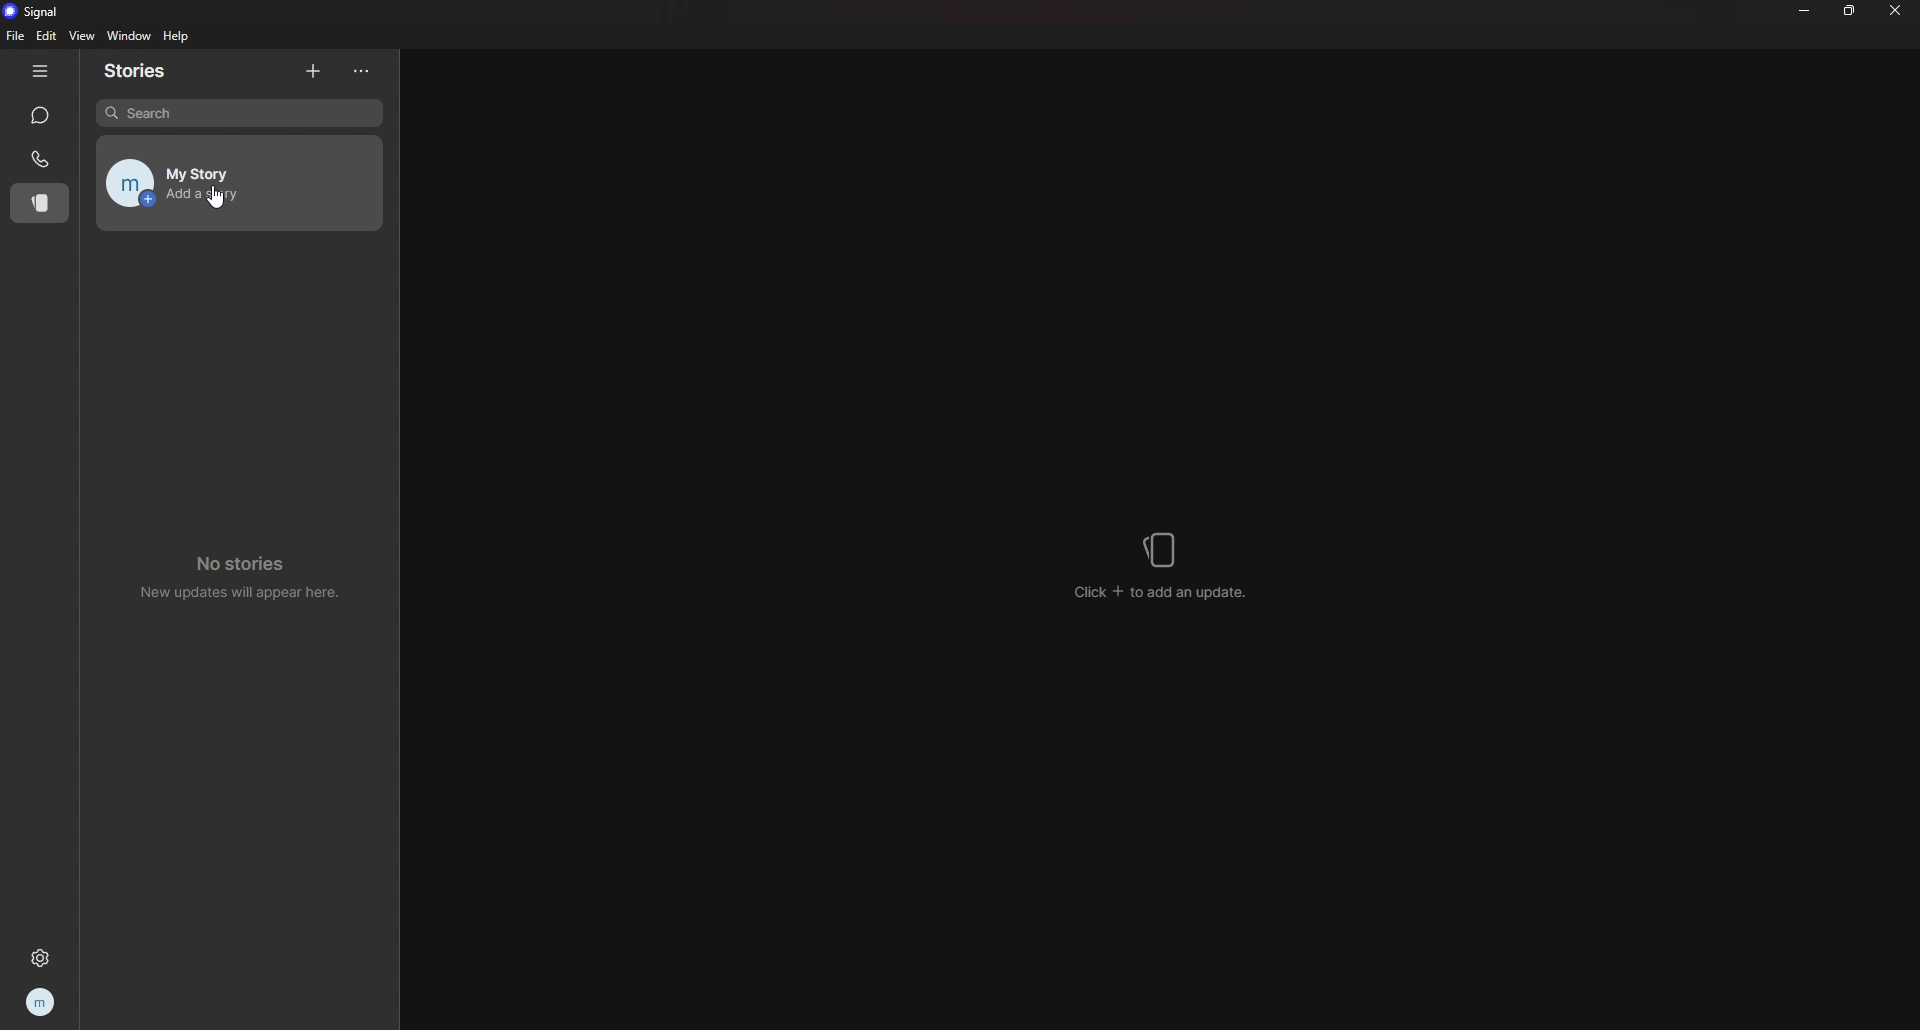 This screenshot has height=1030, width=1920. I want to click on click + to add an update, so click(1164, 566).